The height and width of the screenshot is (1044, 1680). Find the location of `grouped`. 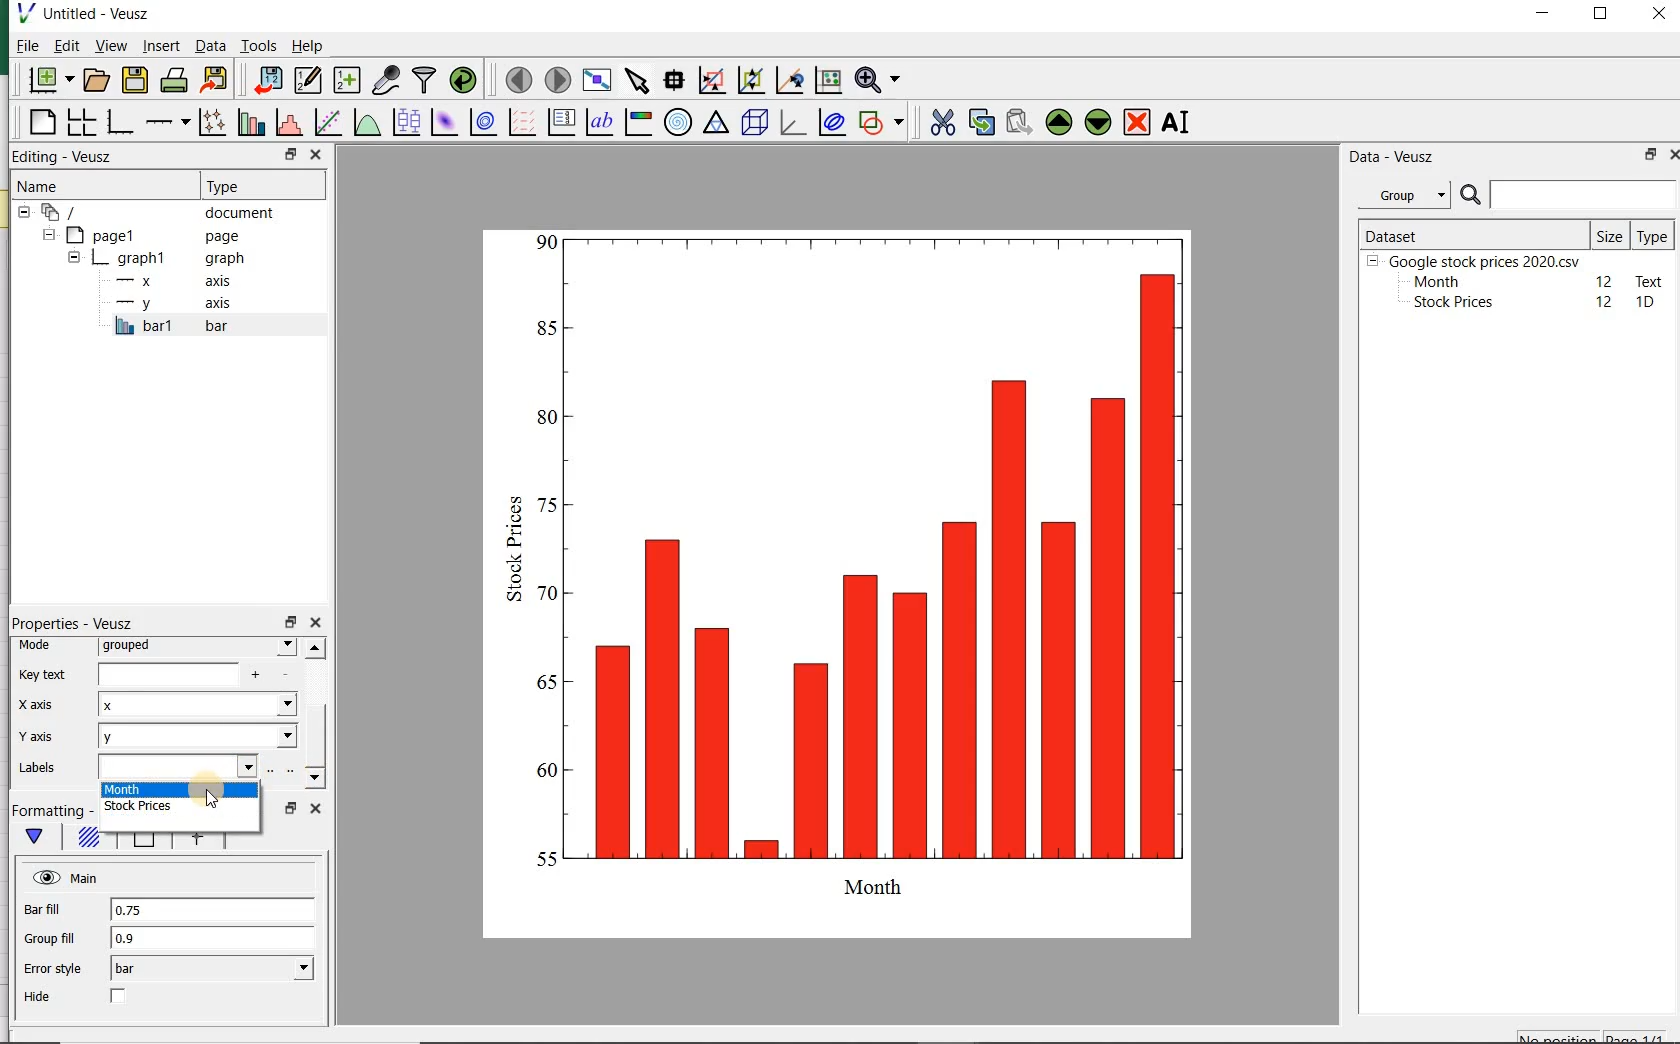

grouped is located at coordinates (196, 646).